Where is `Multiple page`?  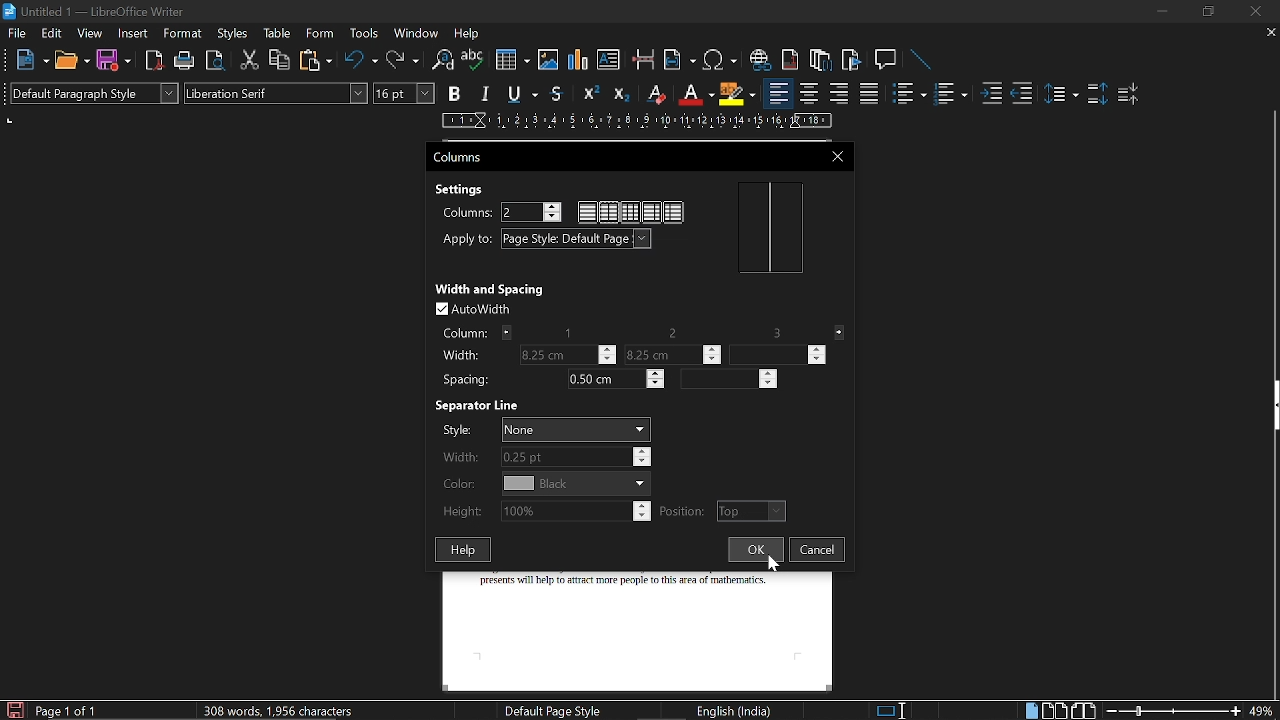
Multiple page is located at coordinates (1054, 711).